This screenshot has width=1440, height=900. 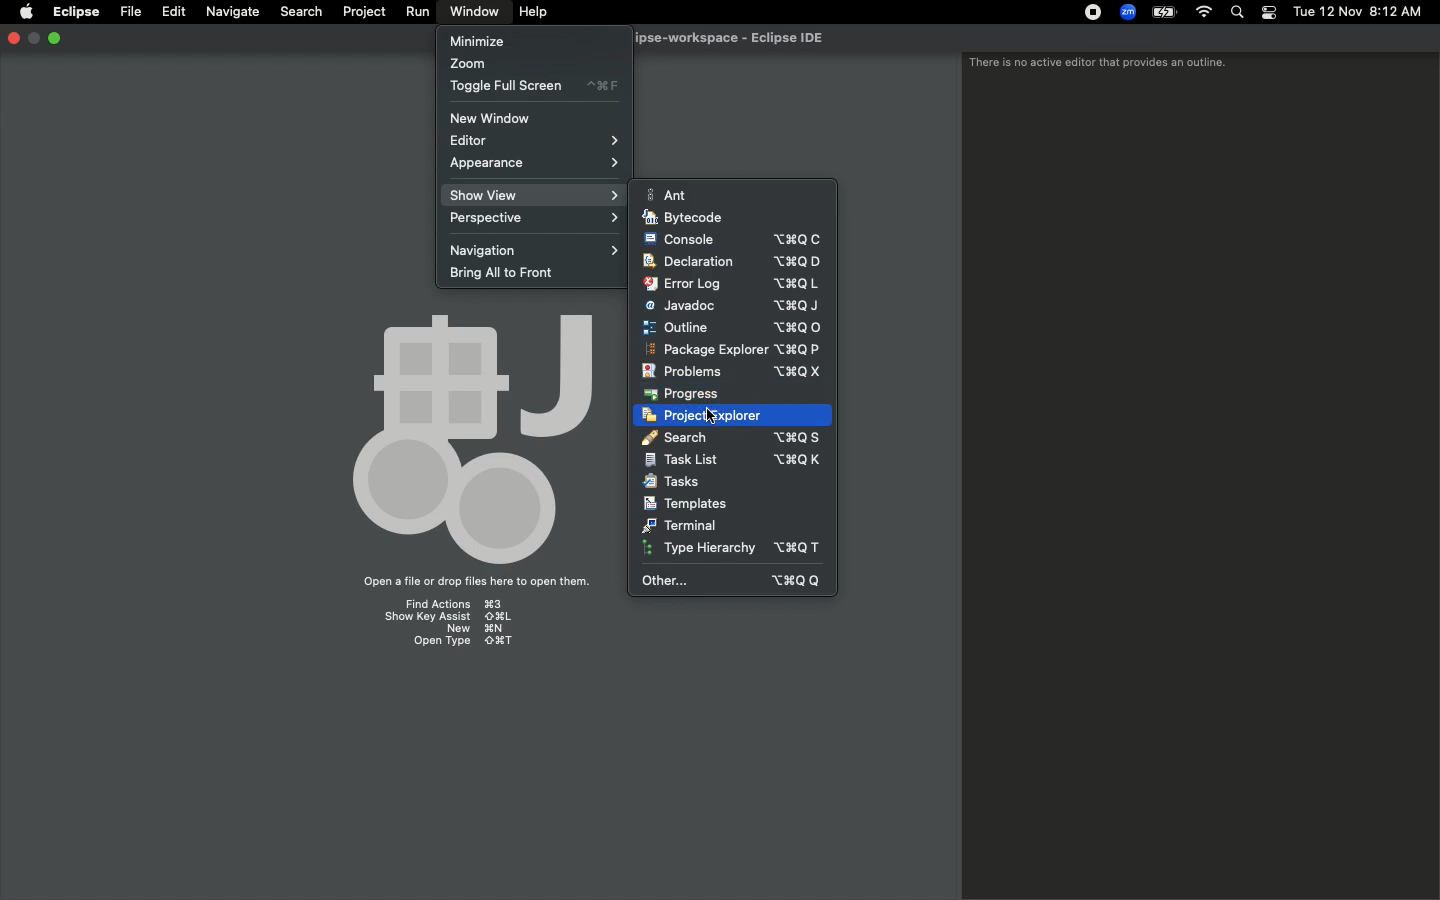 I want to click on File, so click(x=130, y=10).